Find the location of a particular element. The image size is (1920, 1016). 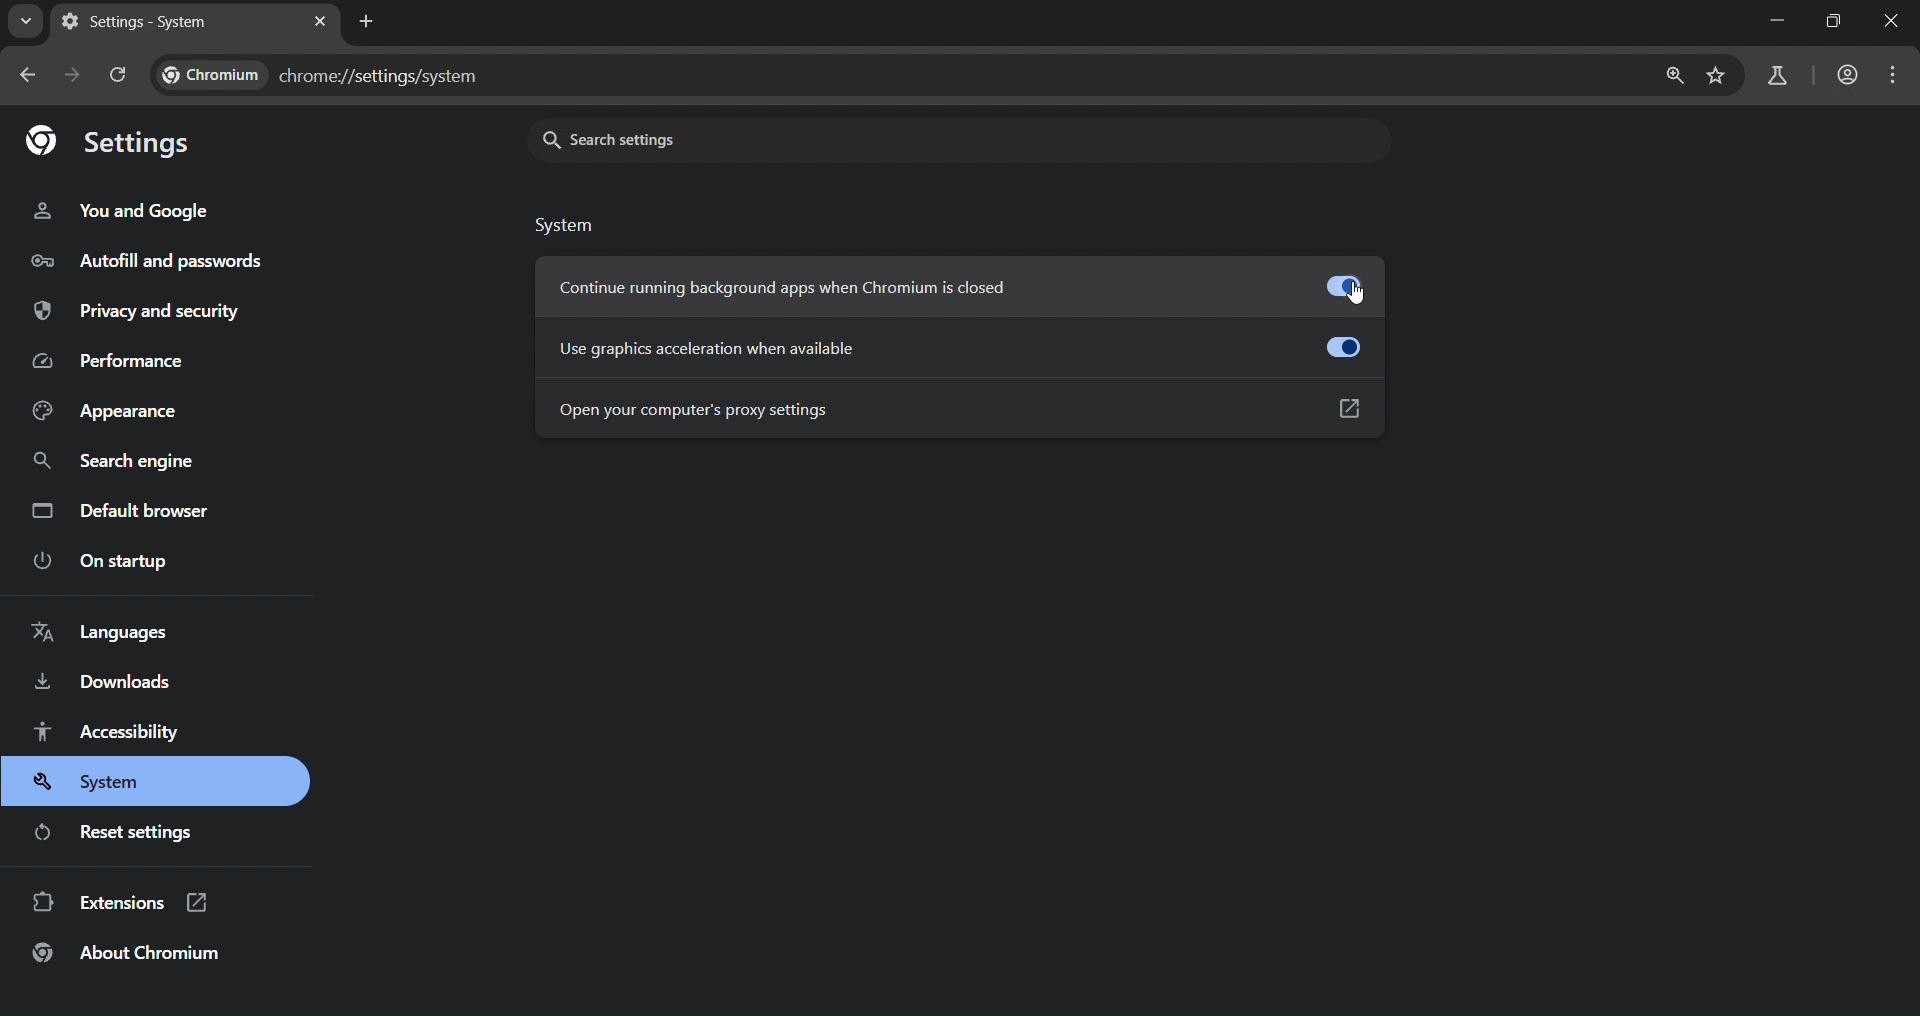

close is located at coordinates (1890, 22).